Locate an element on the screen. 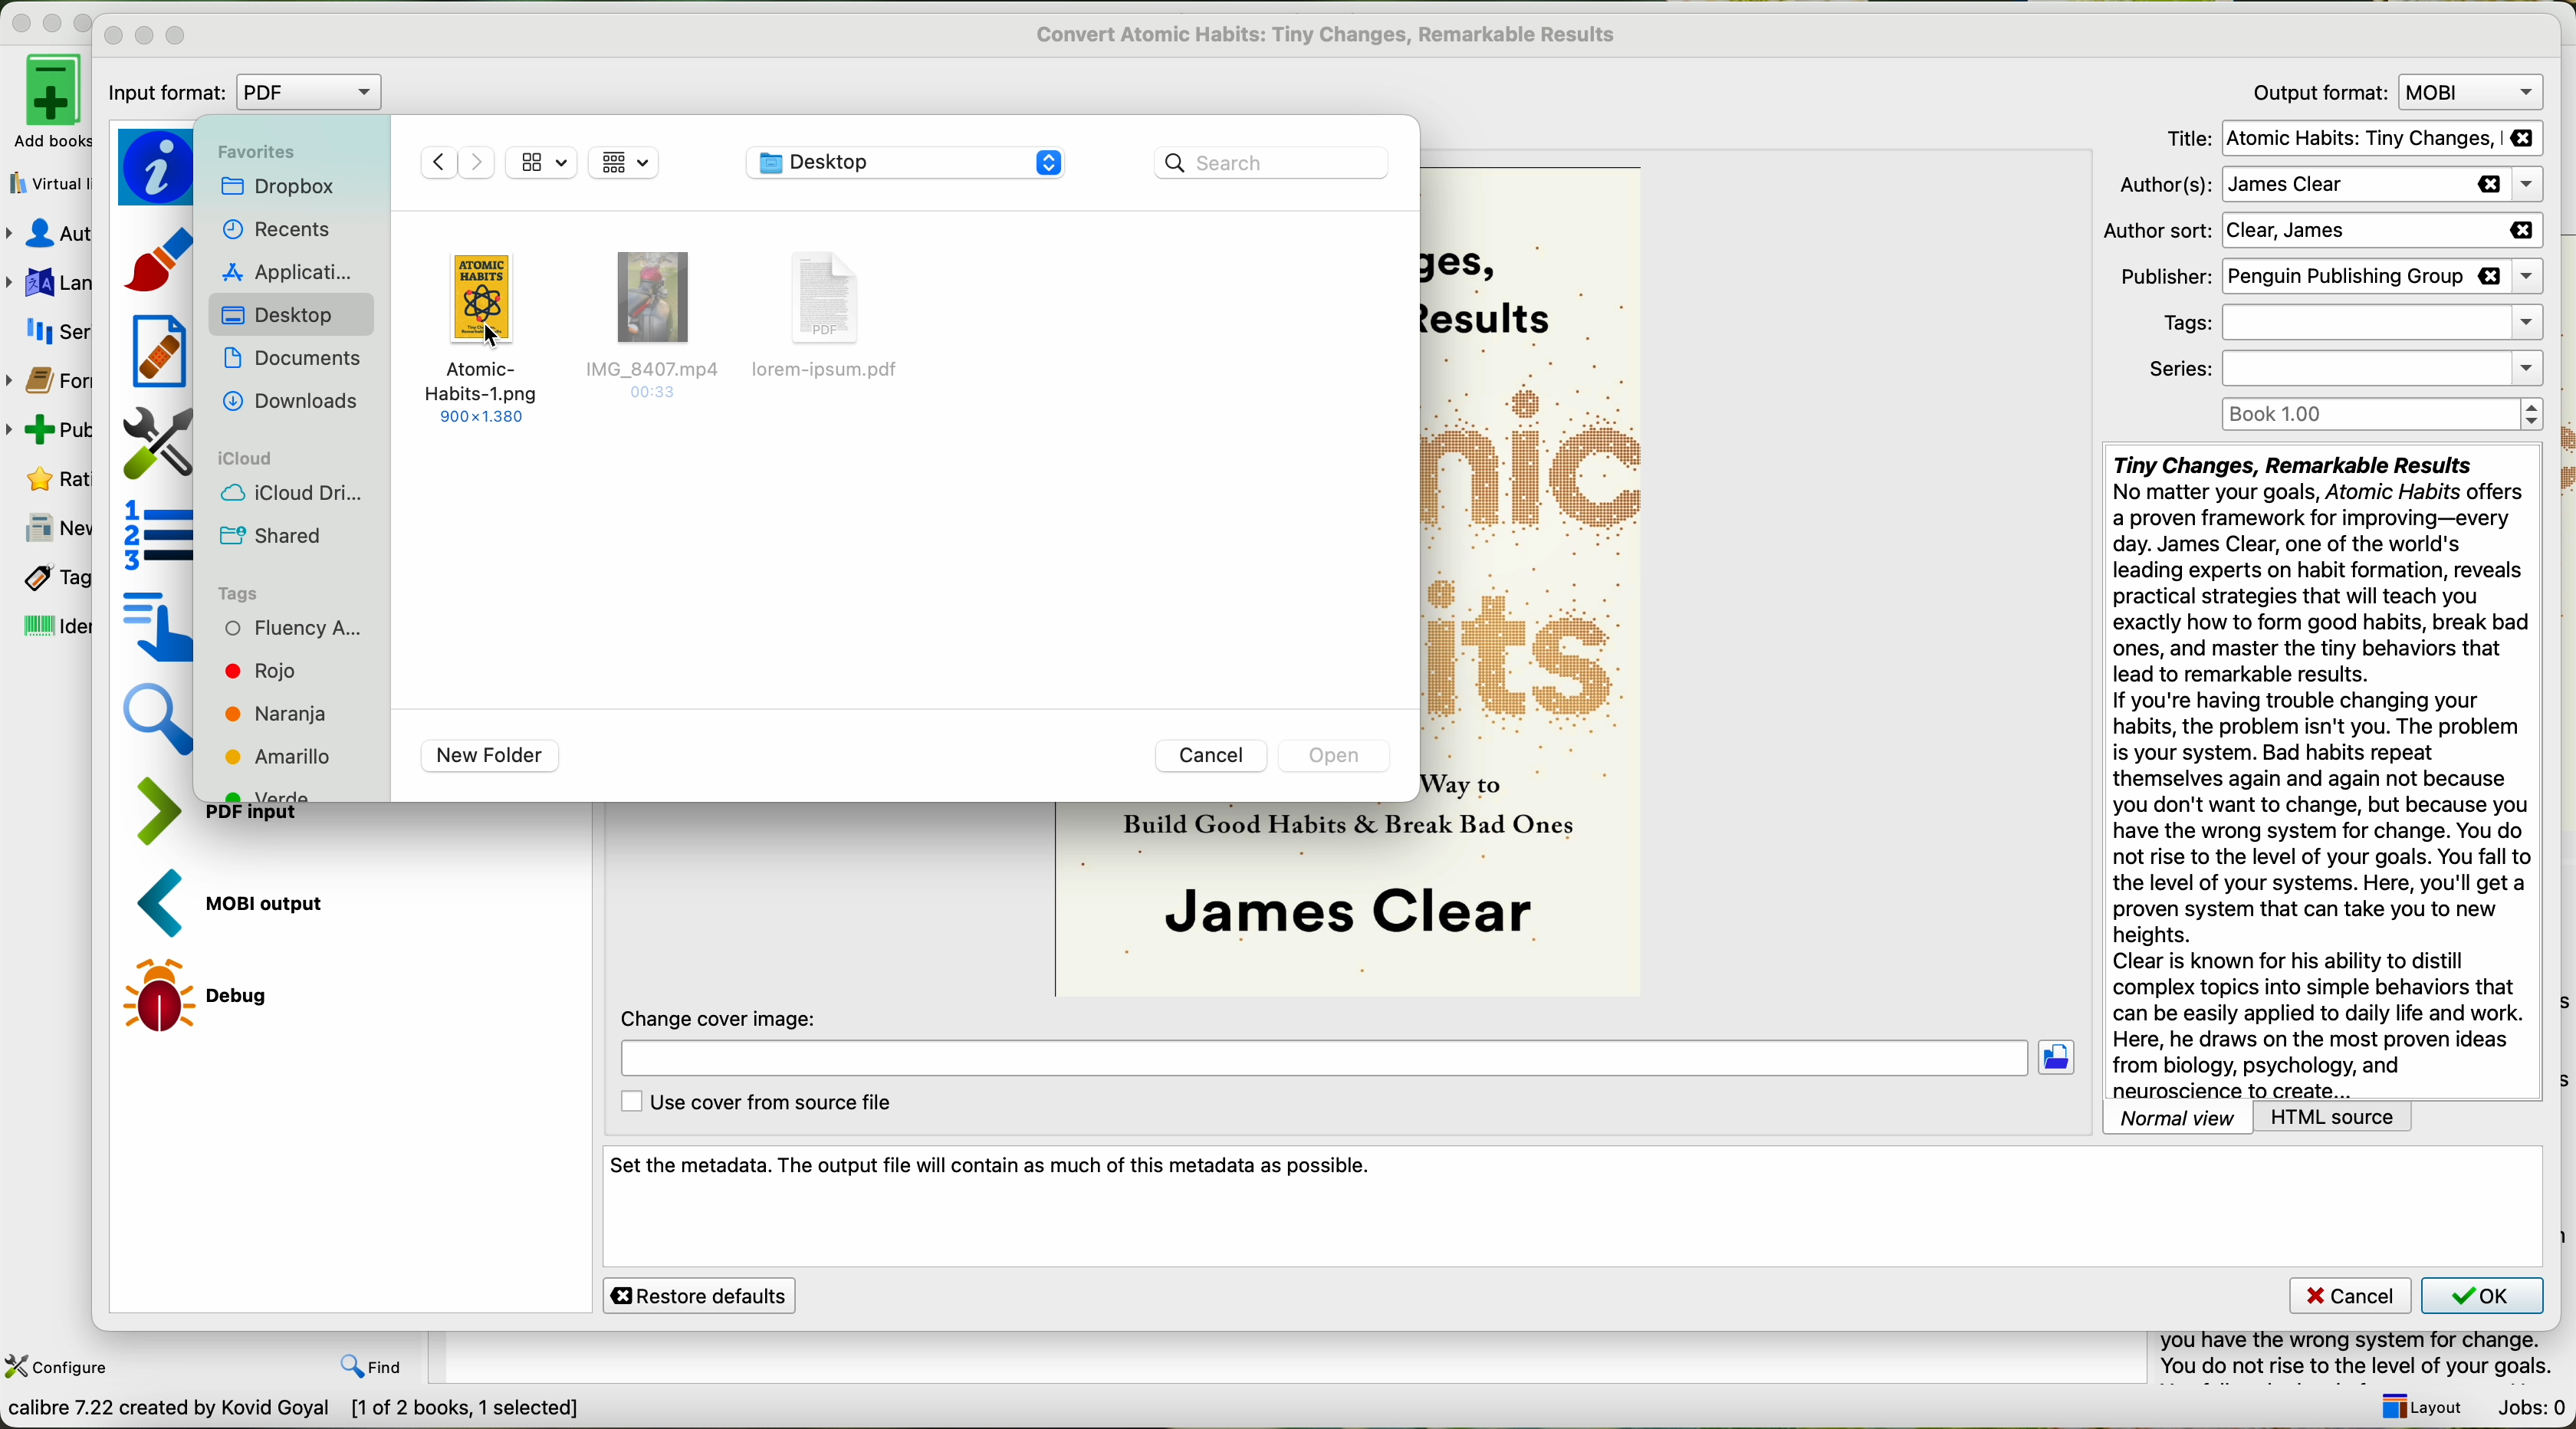  location is located at coordinates (1322, 1061).